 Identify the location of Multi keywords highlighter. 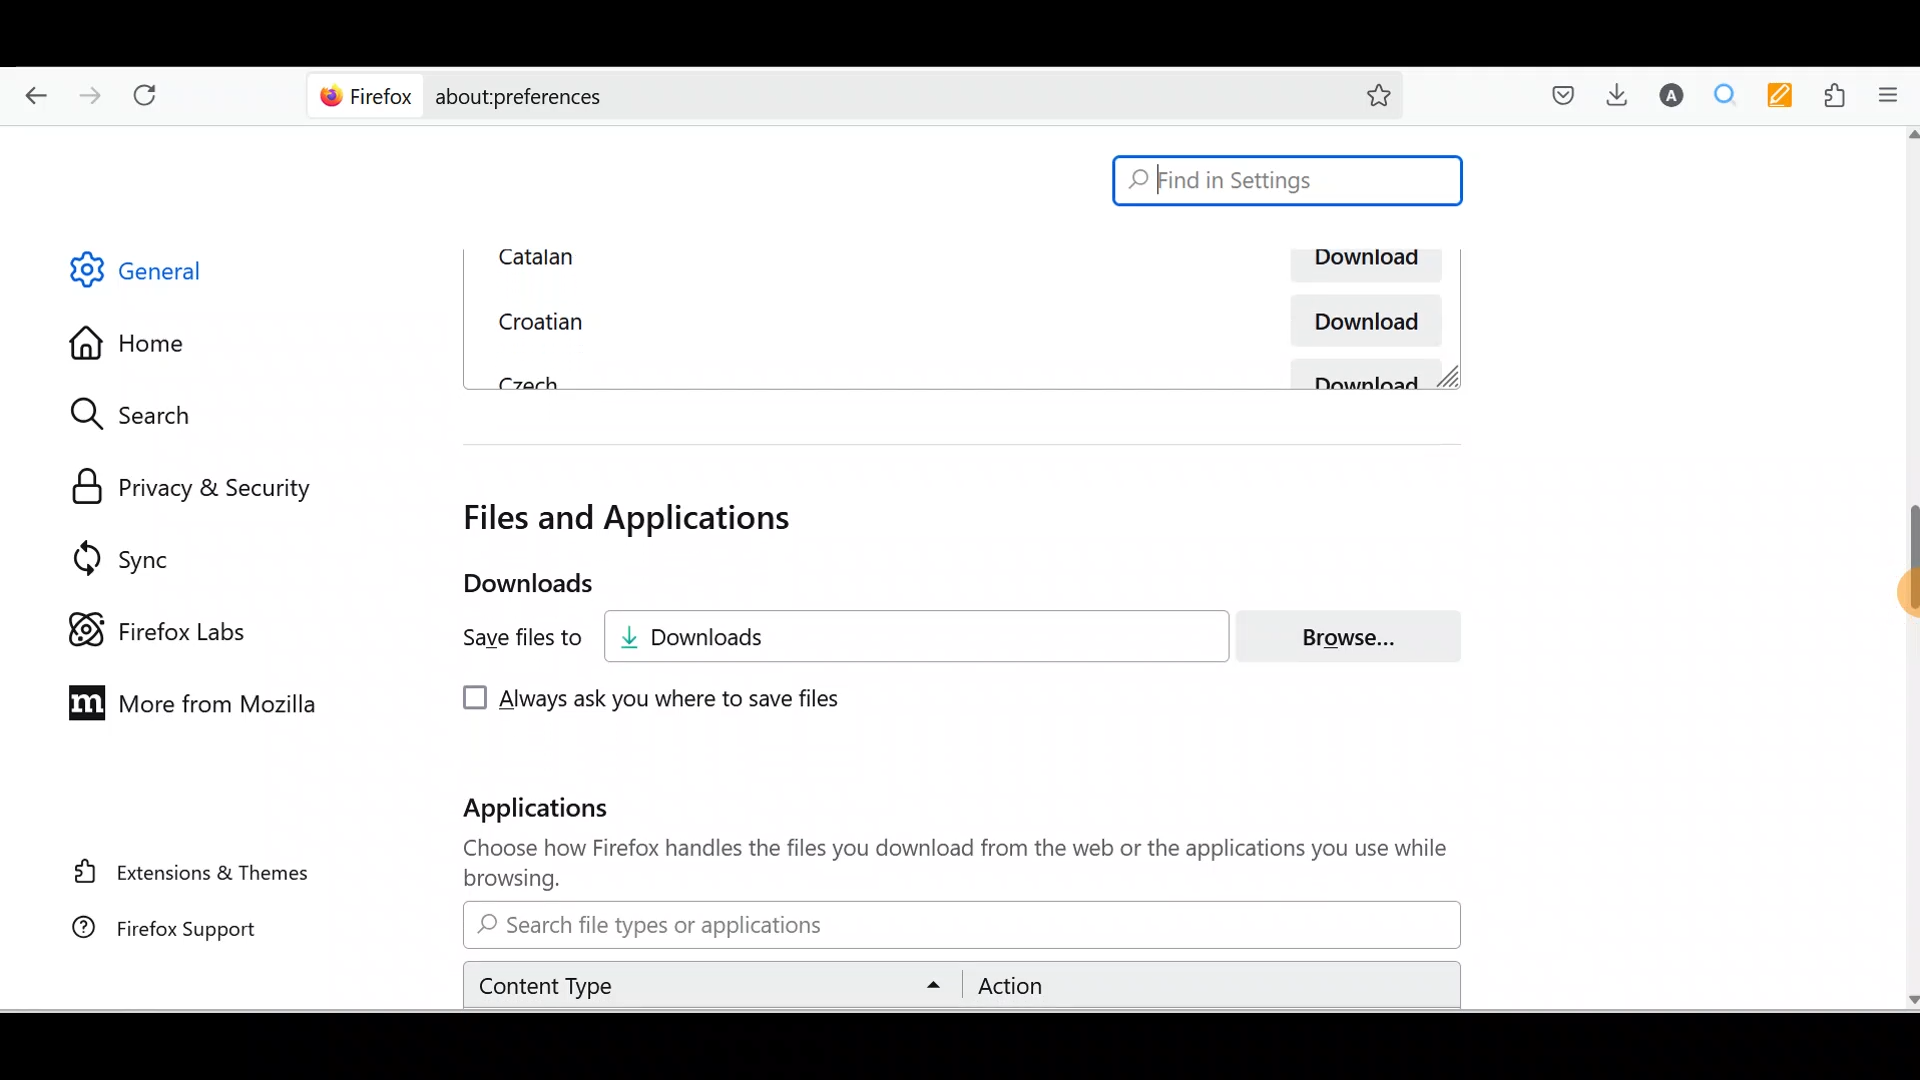
(1786, 96).